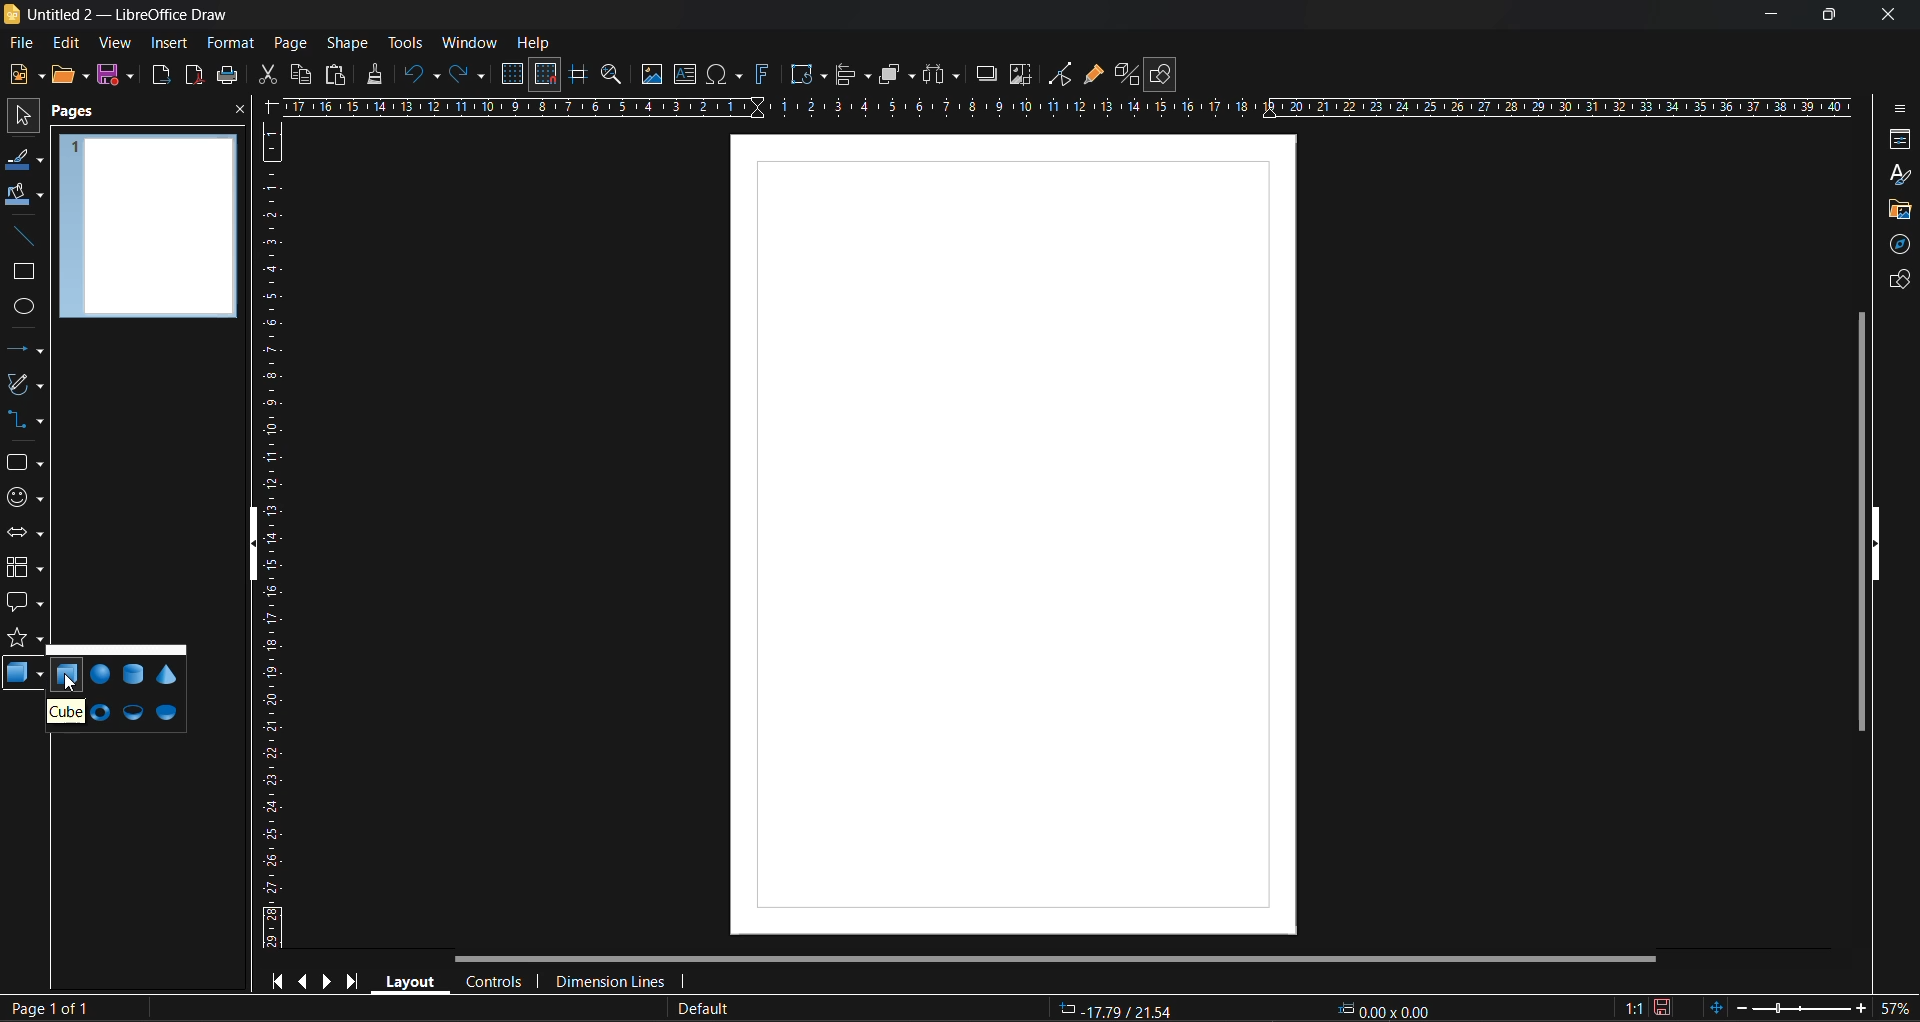  Describe the element at coordinates (119, 76) in the screenshot. I see `save` at that location.